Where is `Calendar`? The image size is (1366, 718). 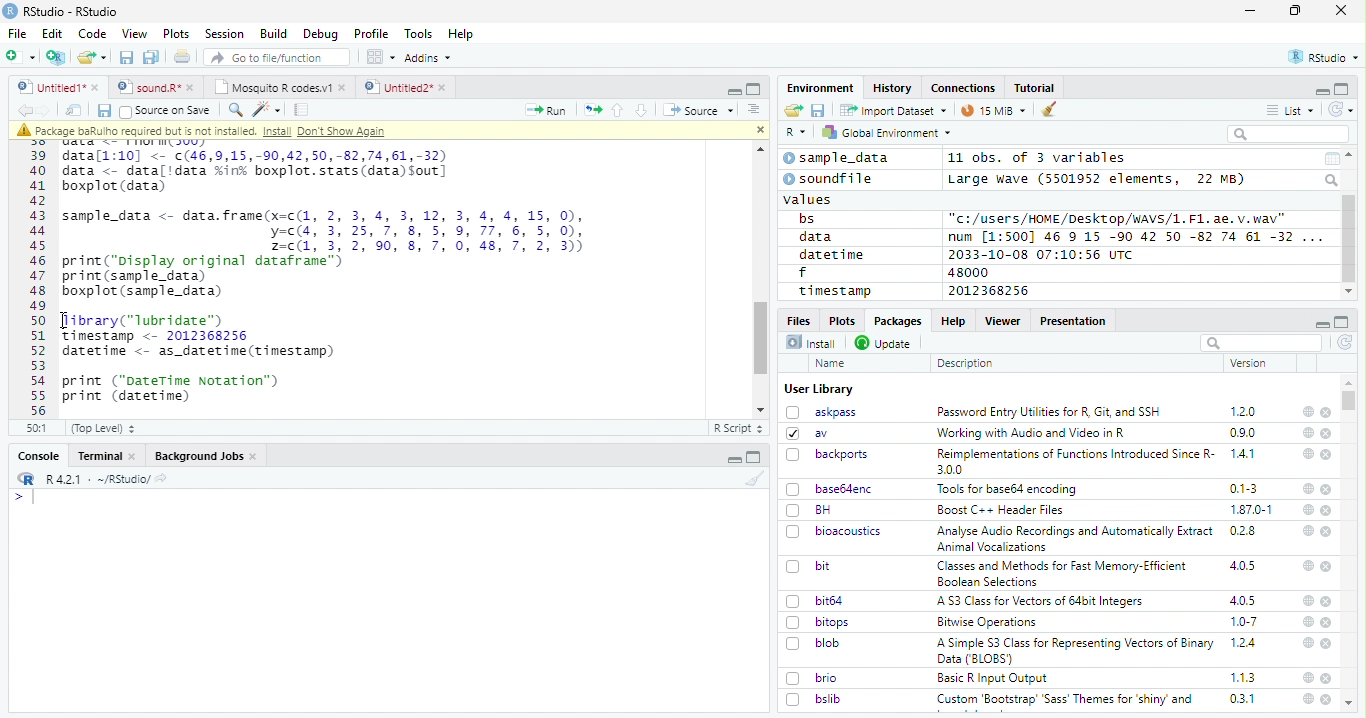 Calendar is located at coordinates (1331, 159).